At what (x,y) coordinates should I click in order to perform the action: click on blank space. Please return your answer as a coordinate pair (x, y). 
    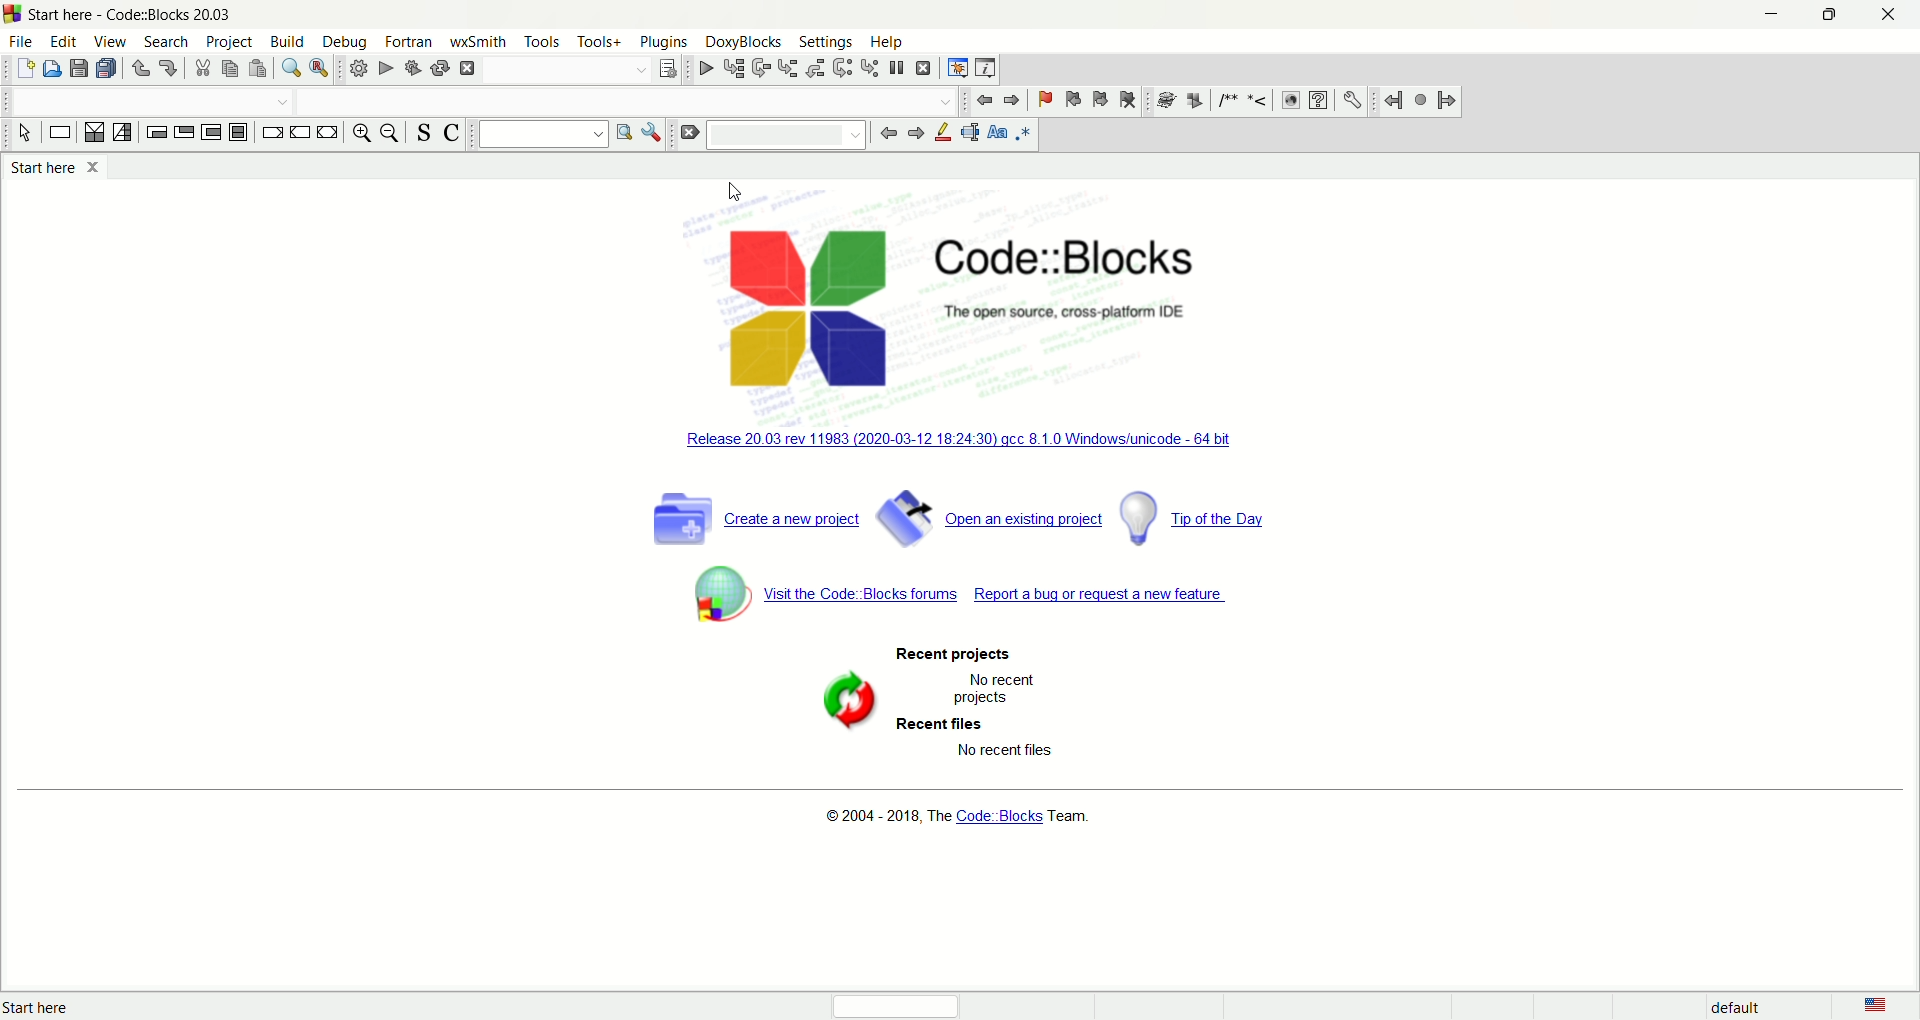
    Looking at the image, I should click on (787, 134).